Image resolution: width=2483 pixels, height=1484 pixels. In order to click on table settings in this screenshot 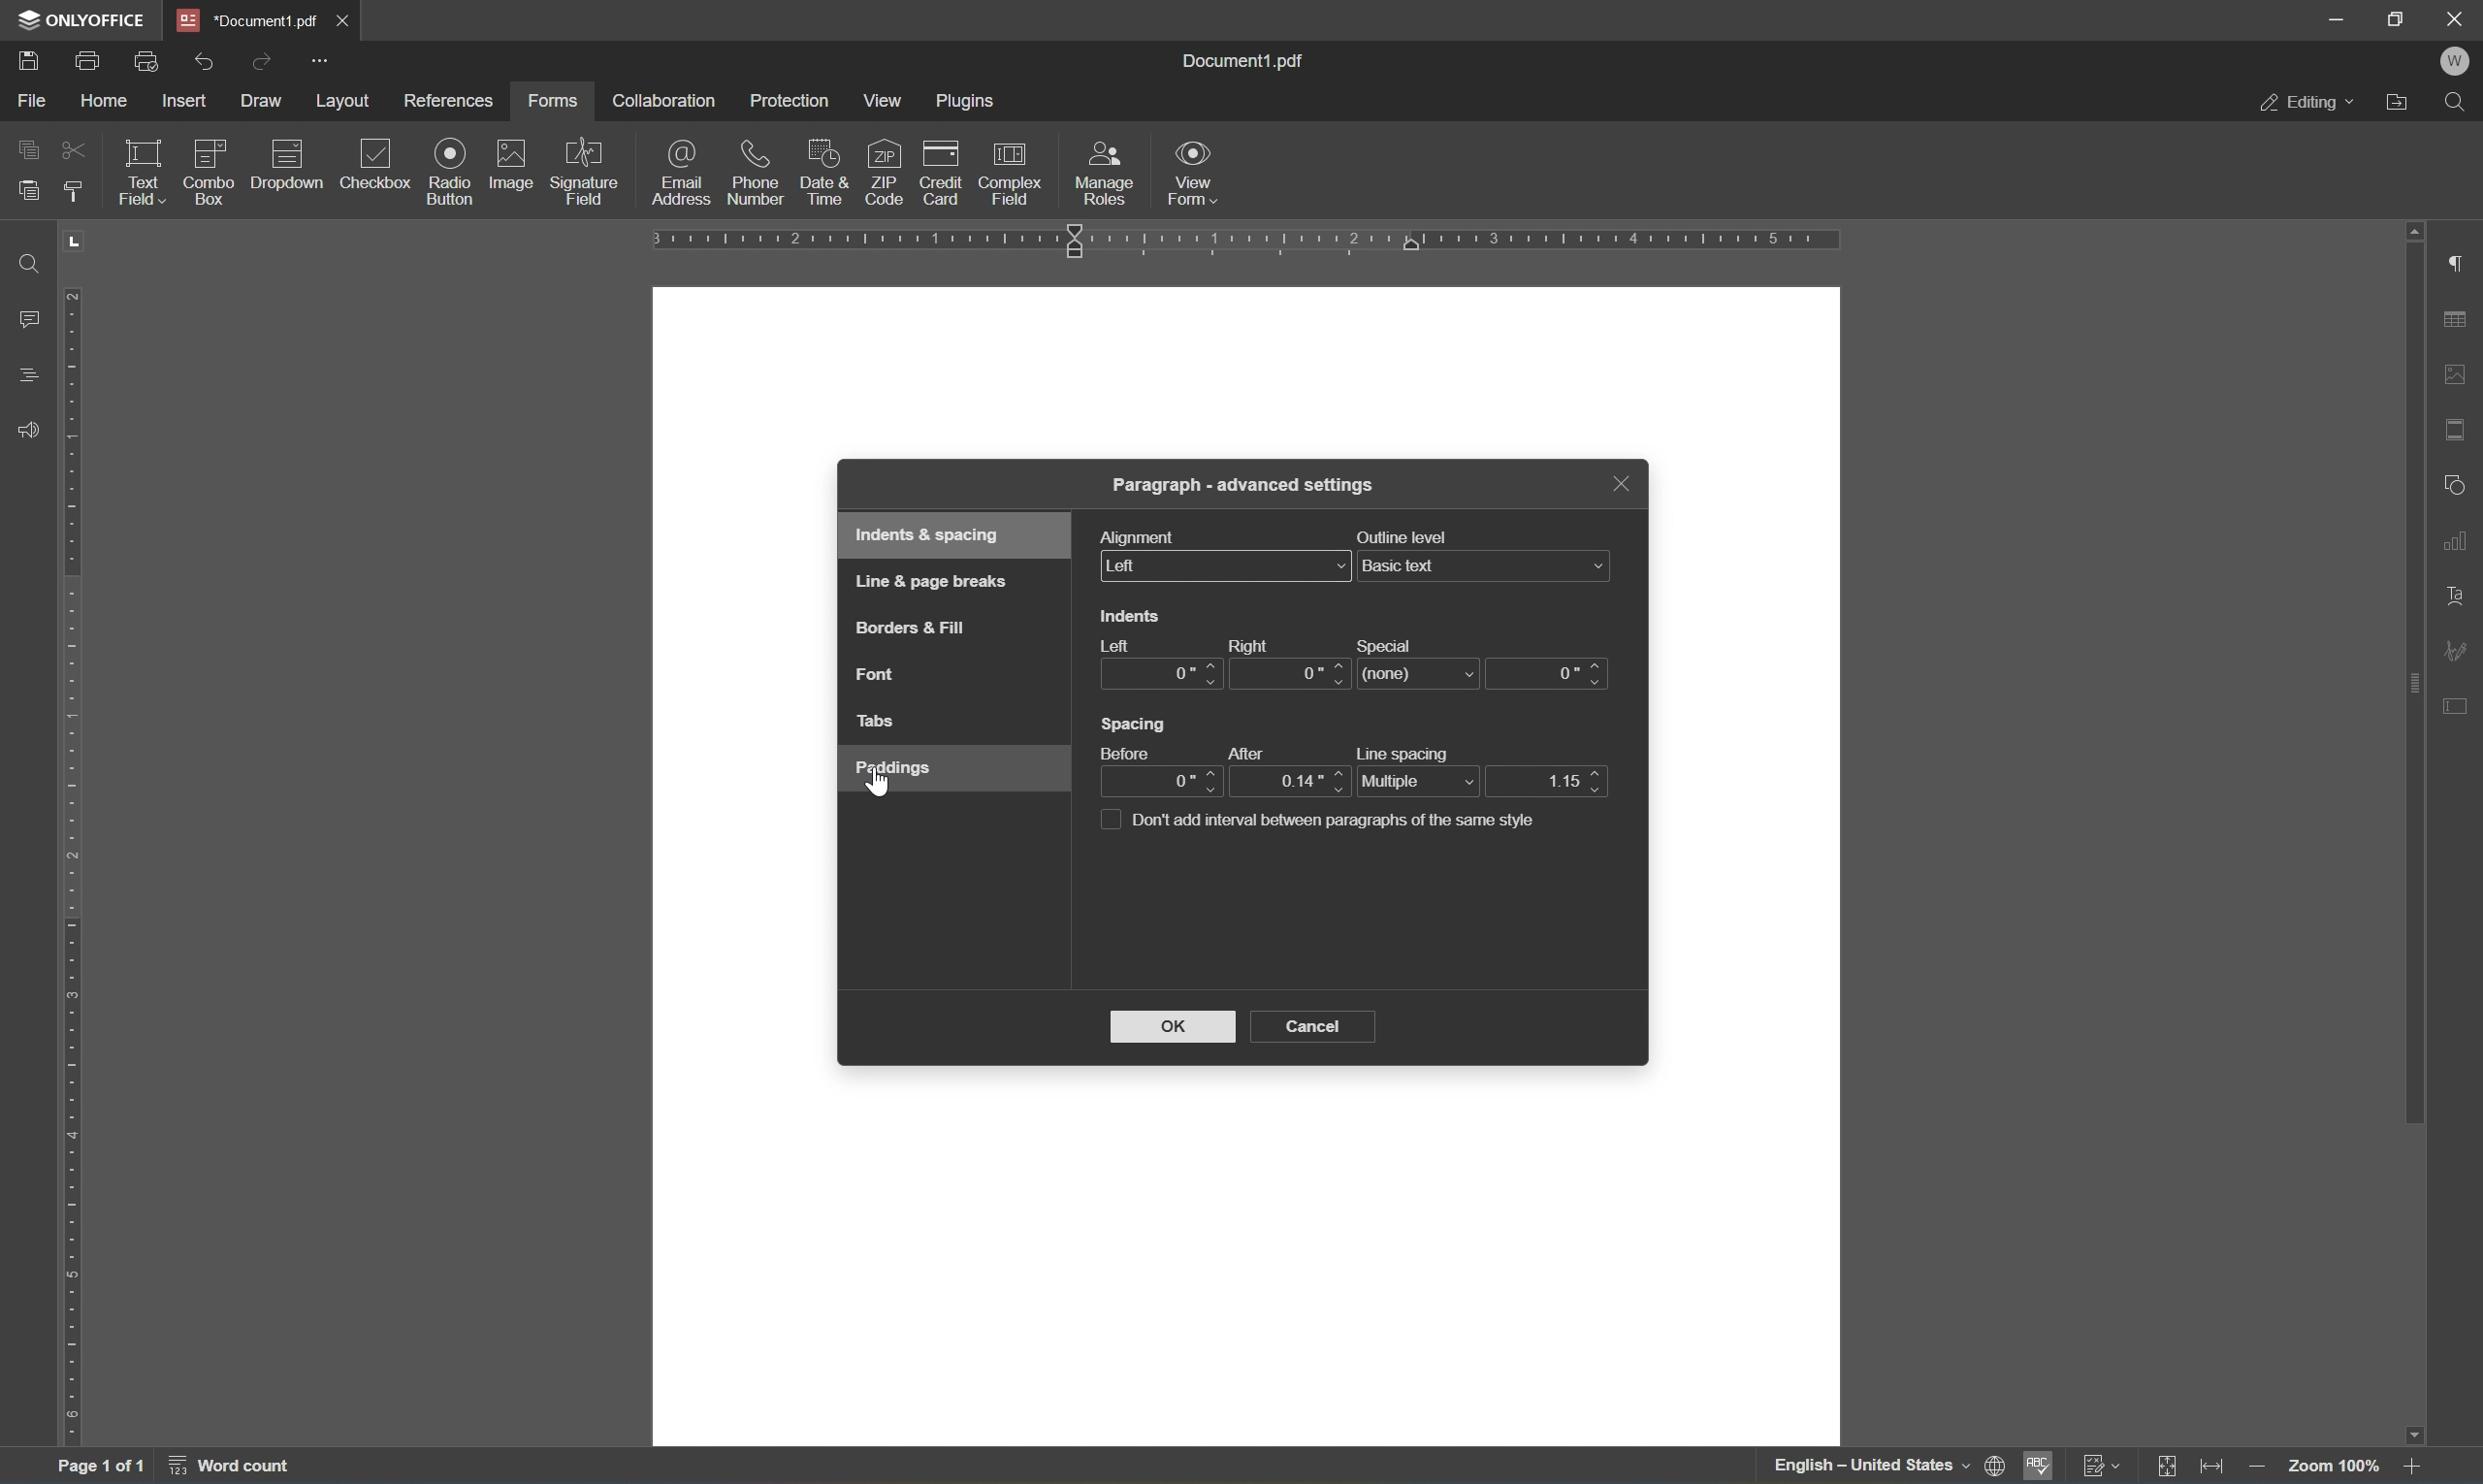, I will do `click(2457, 323)`.